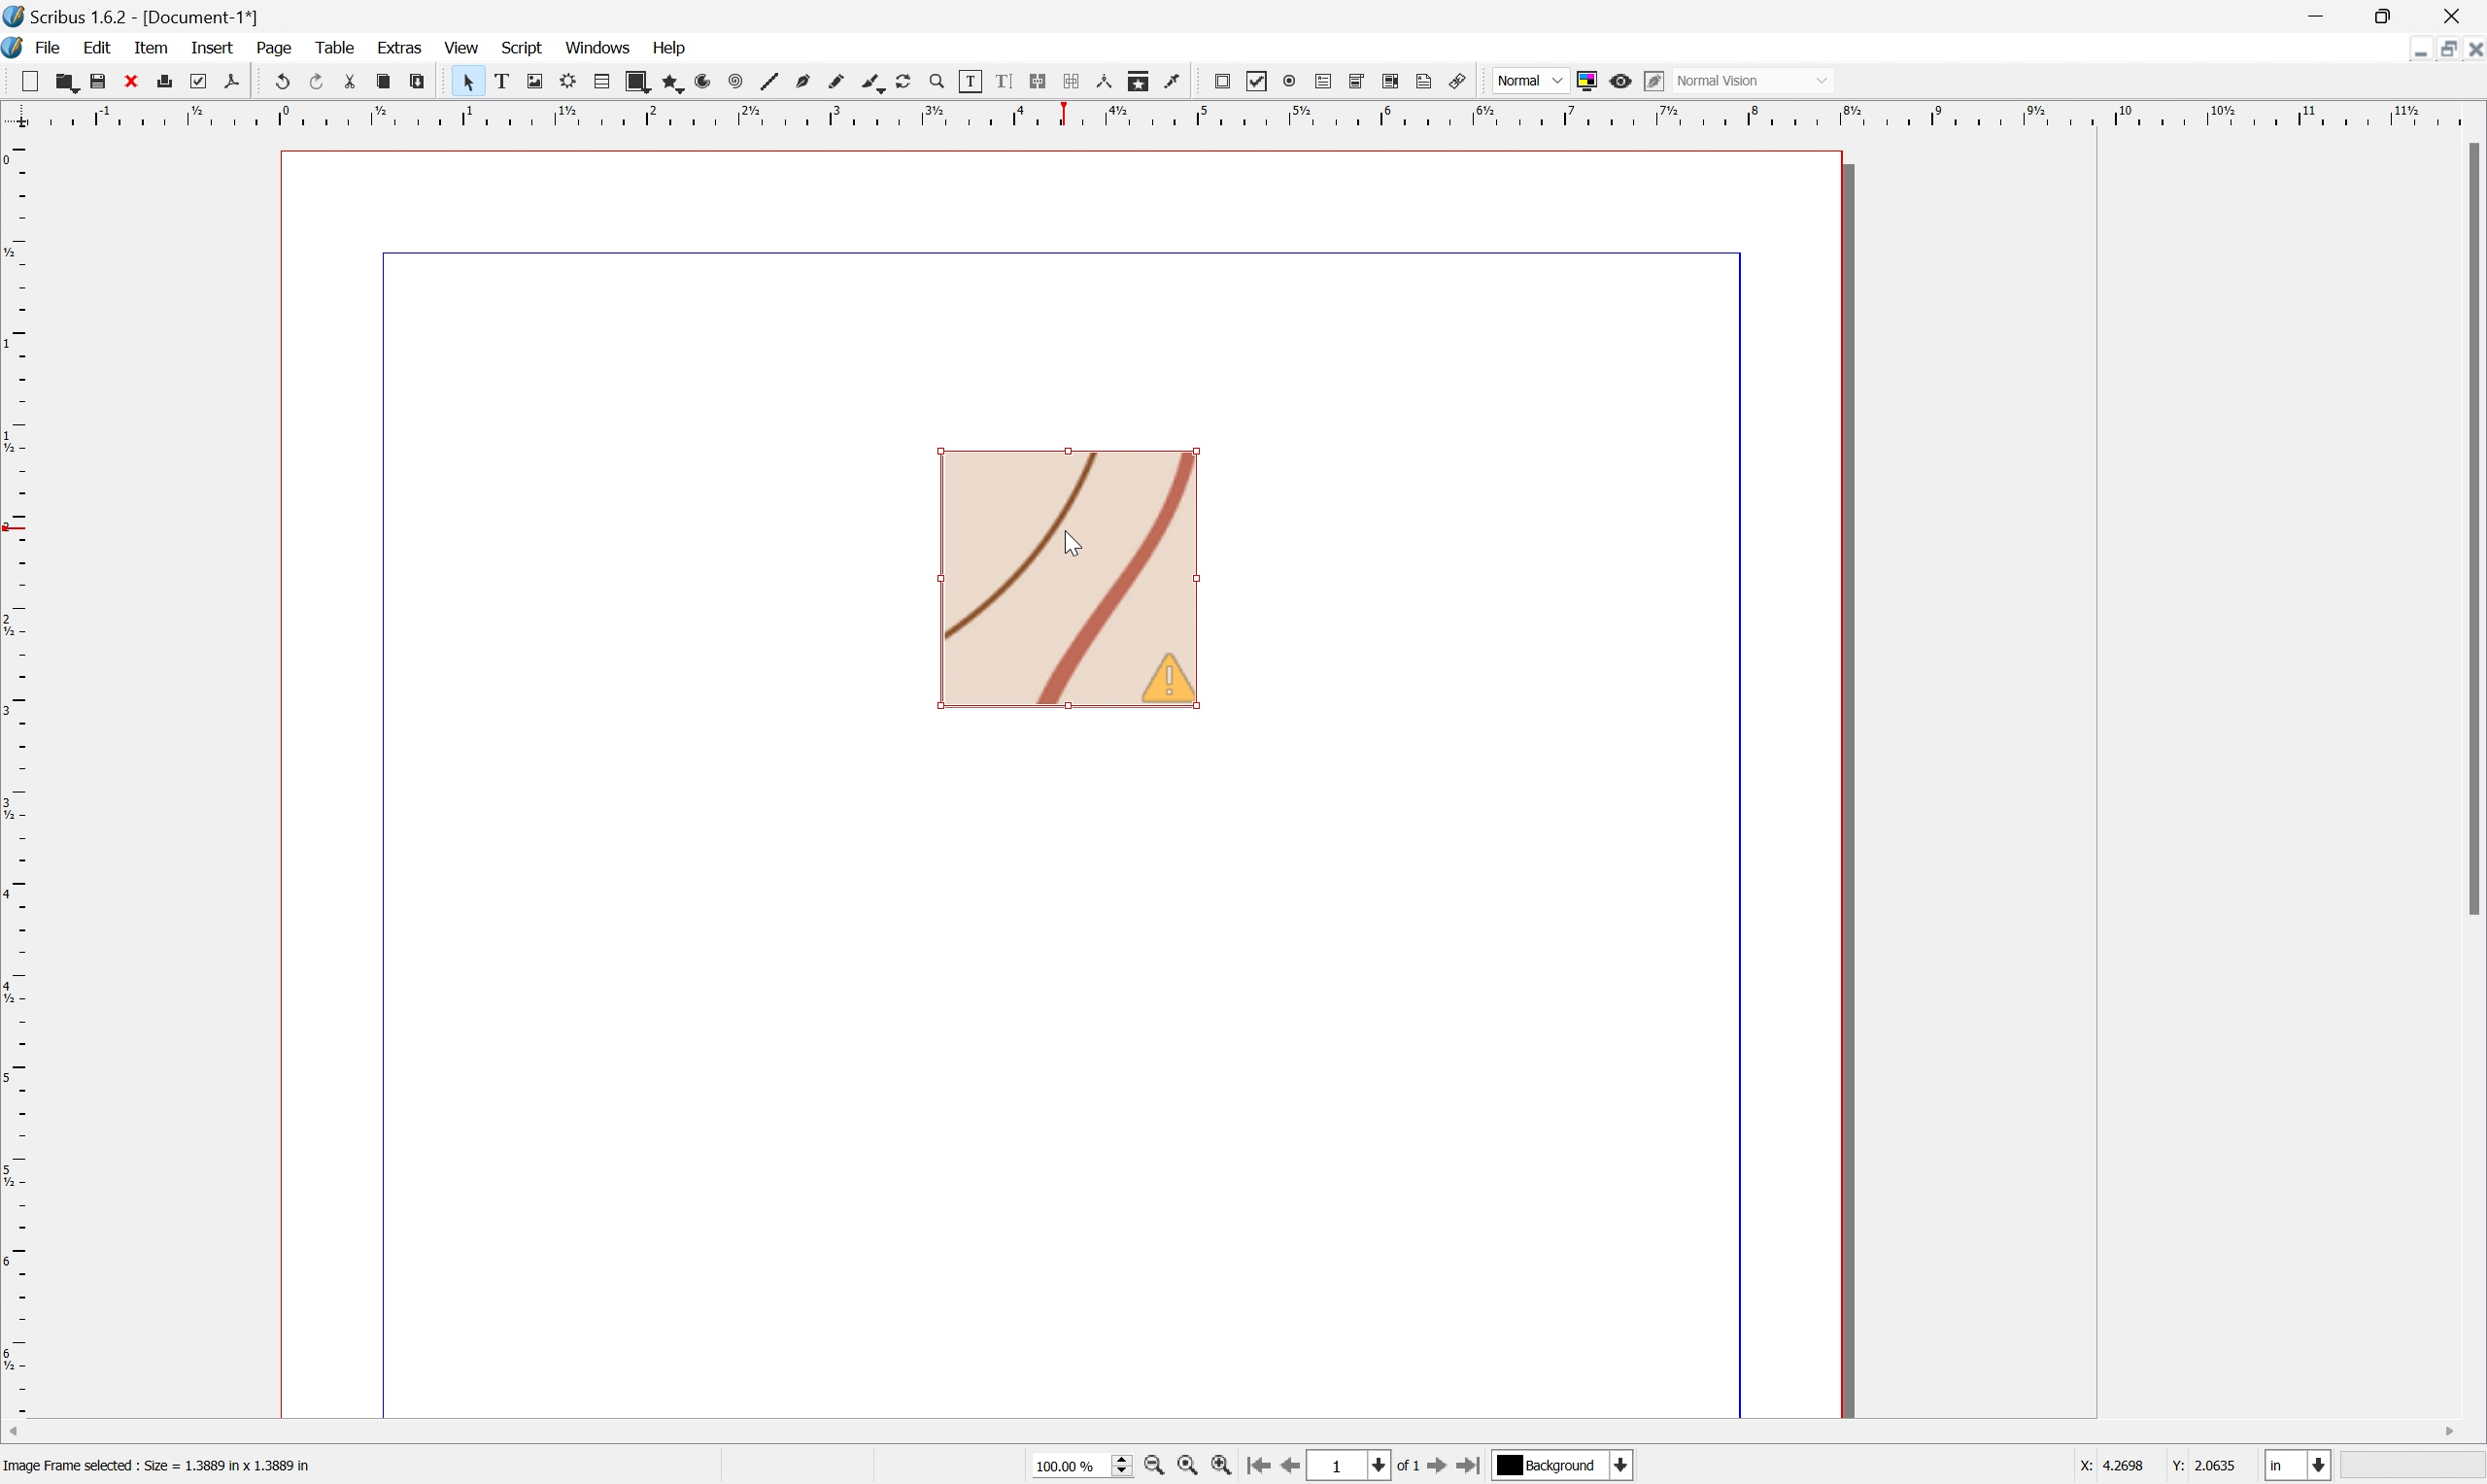  Describe the element at coordinates (1263, 83) in the screenshot. I see `PDF check box` at that location.